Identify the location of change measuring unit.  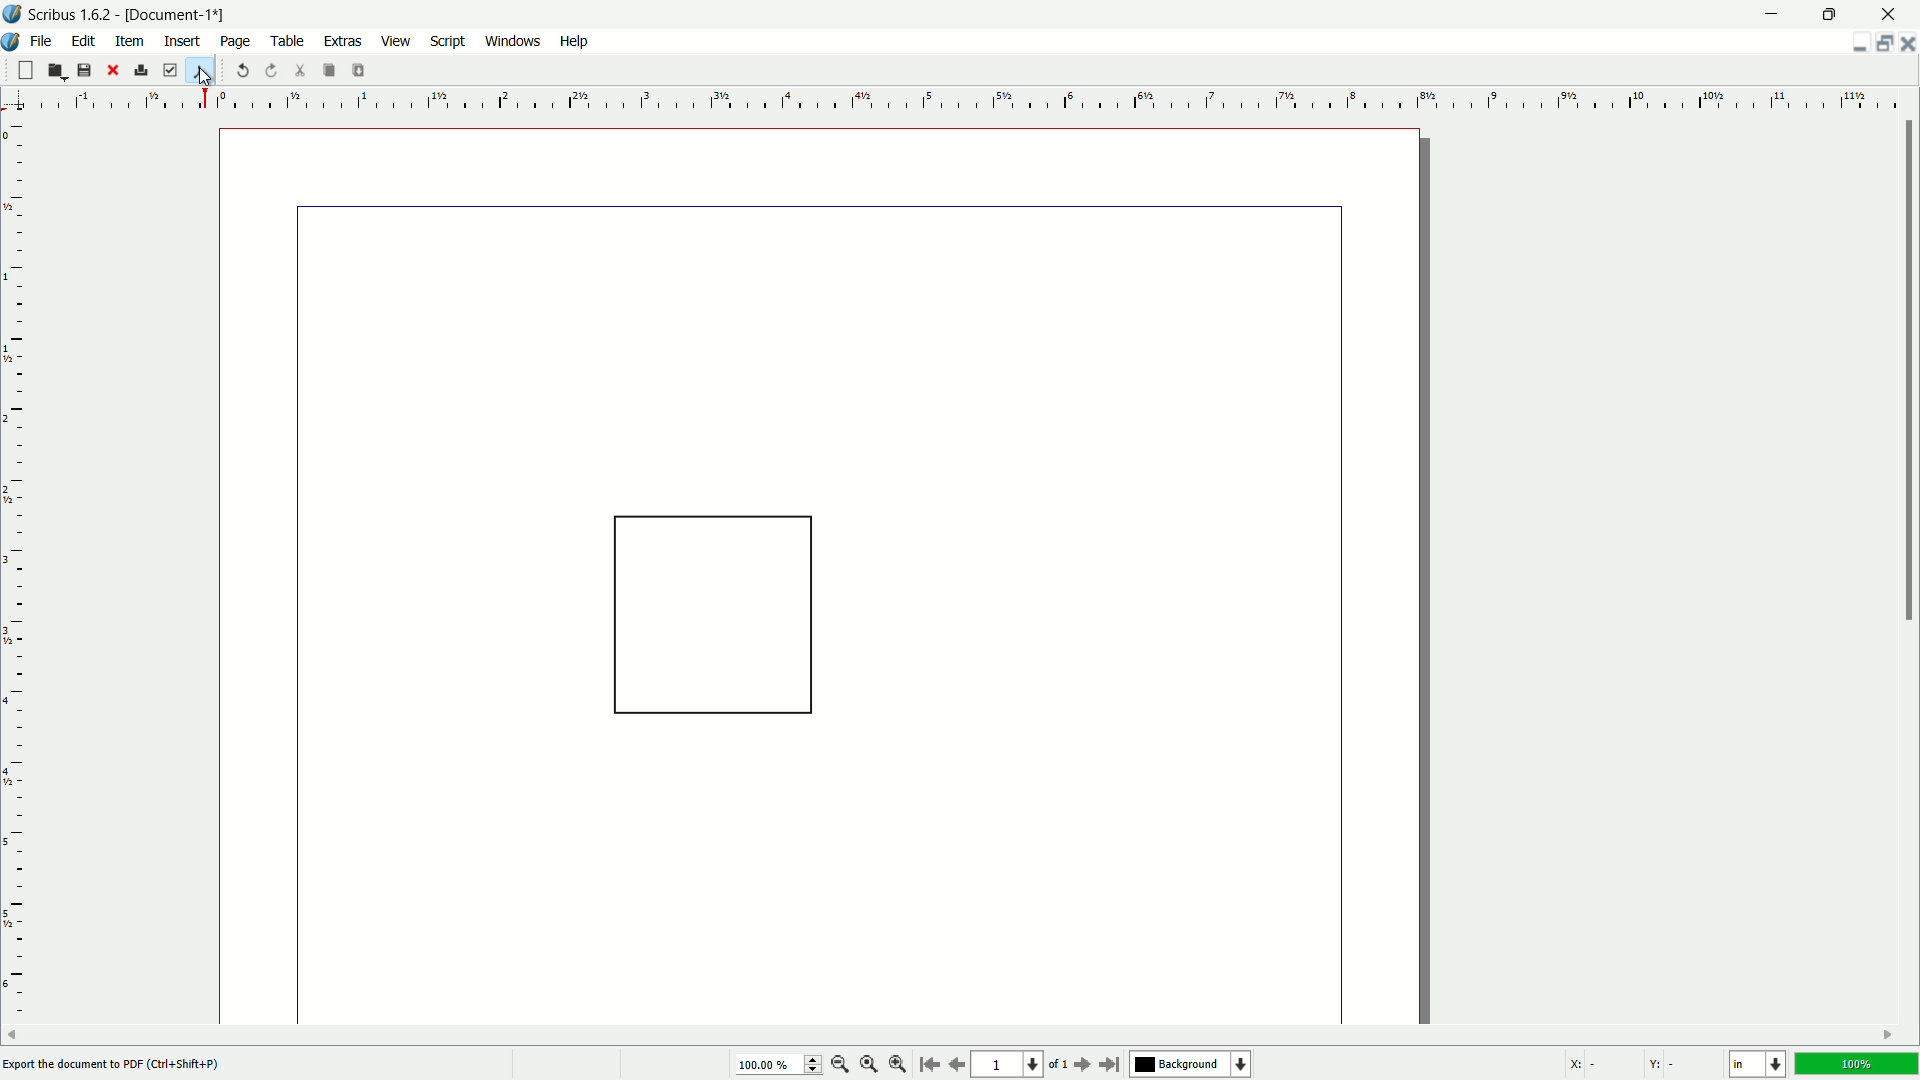
(1760, 1065).